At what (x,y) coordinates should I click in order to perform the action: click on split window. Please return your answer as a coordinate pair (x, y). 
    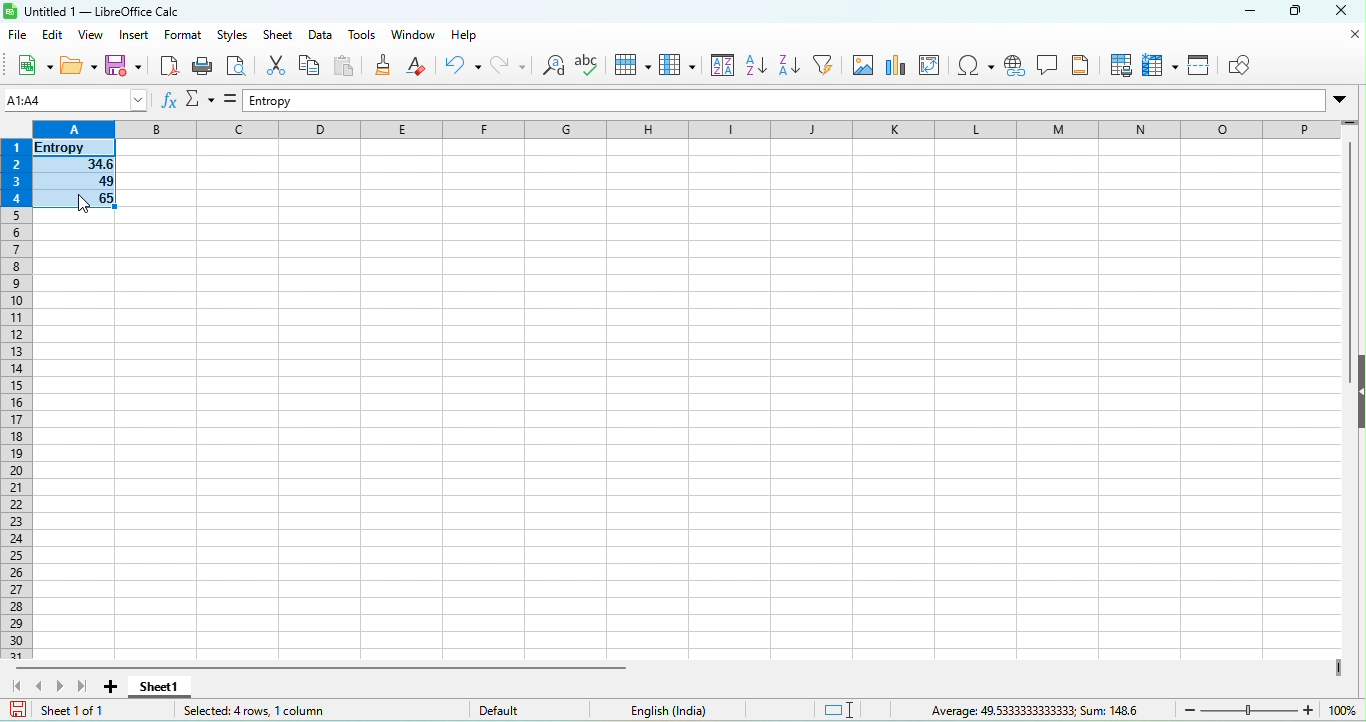
    Looking at the image, I should click on (1202, 67).